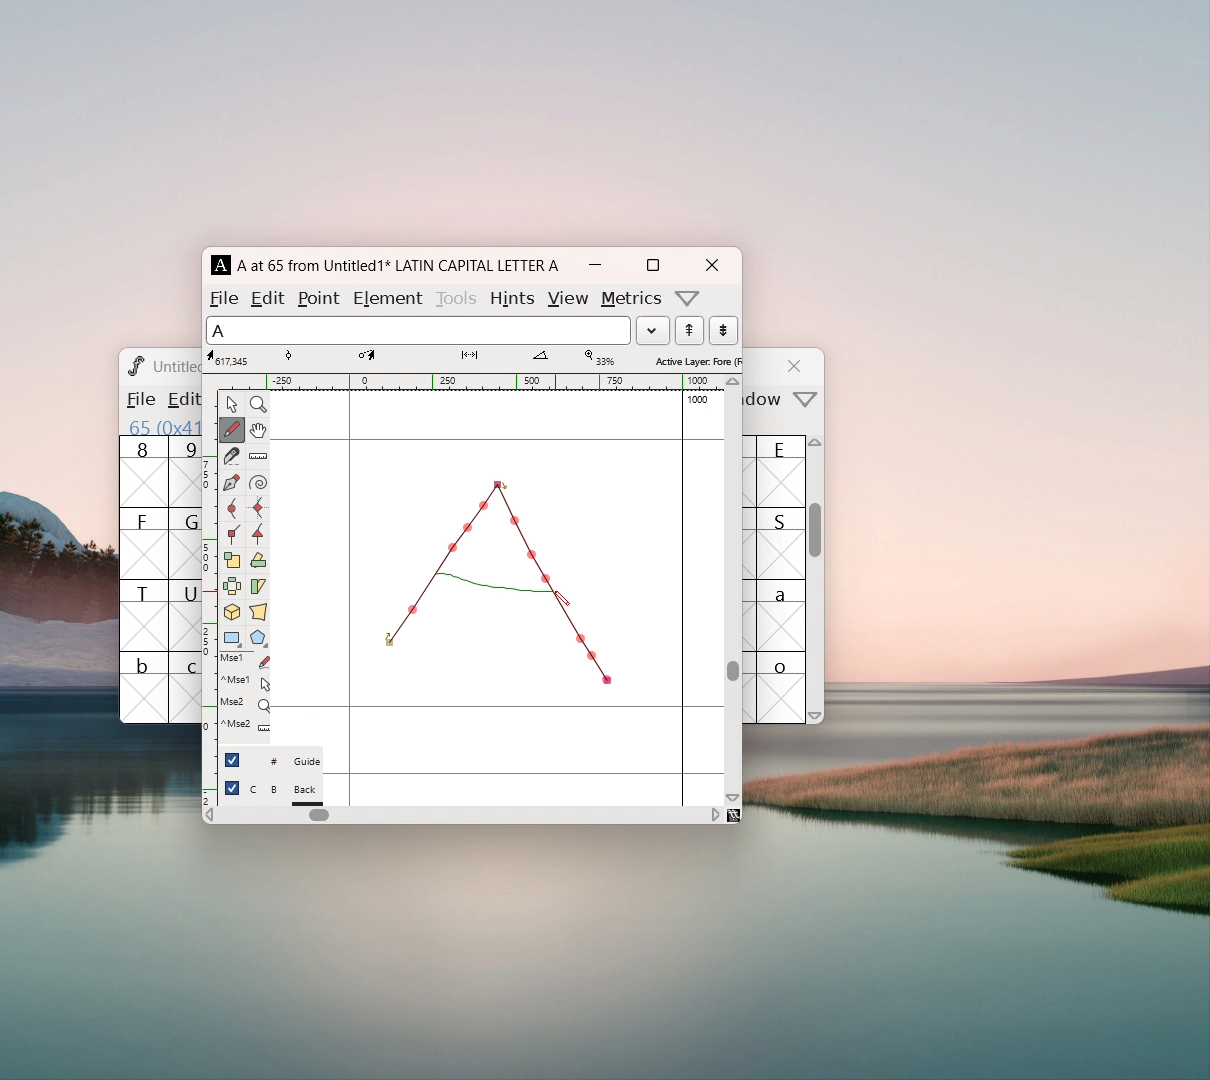 The height and width of the screenshot is (1080, 1210). I want to click on rotate the selection, so click(257, 562).